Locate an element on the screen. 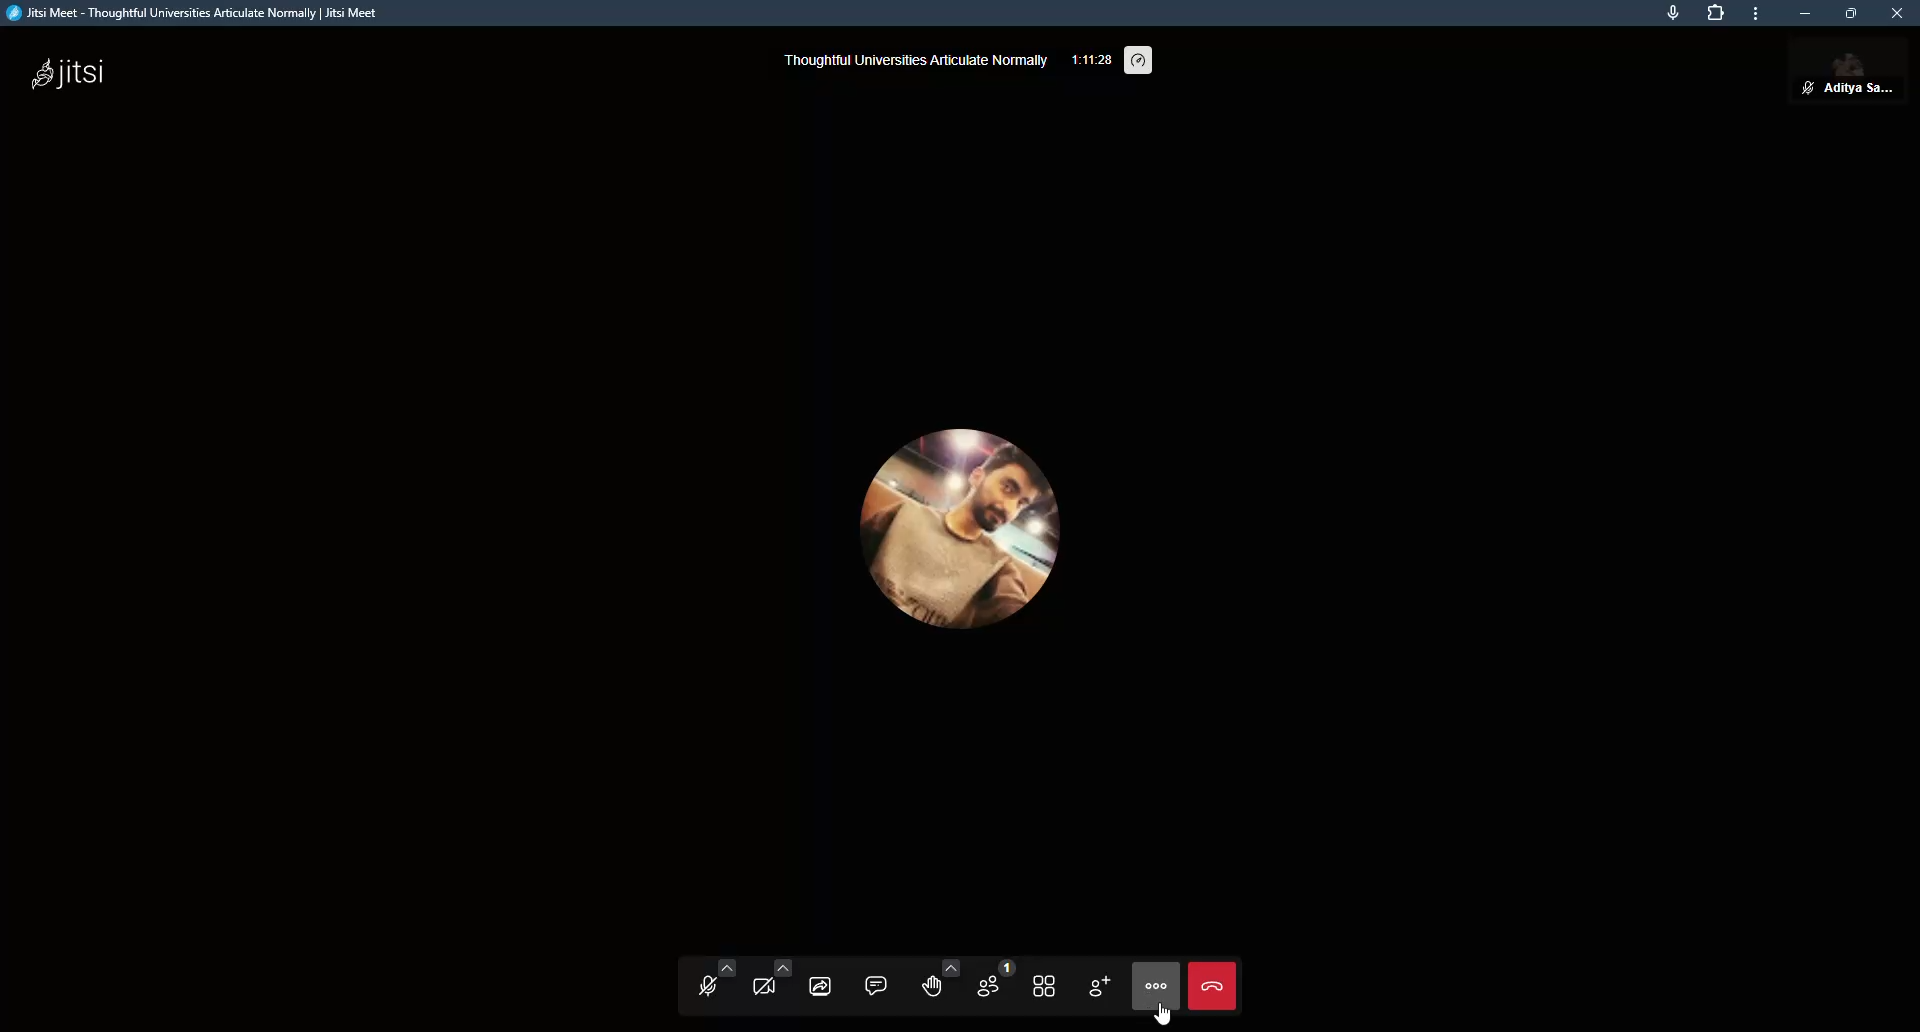  cursor is located at coordinates (1162, 1019).